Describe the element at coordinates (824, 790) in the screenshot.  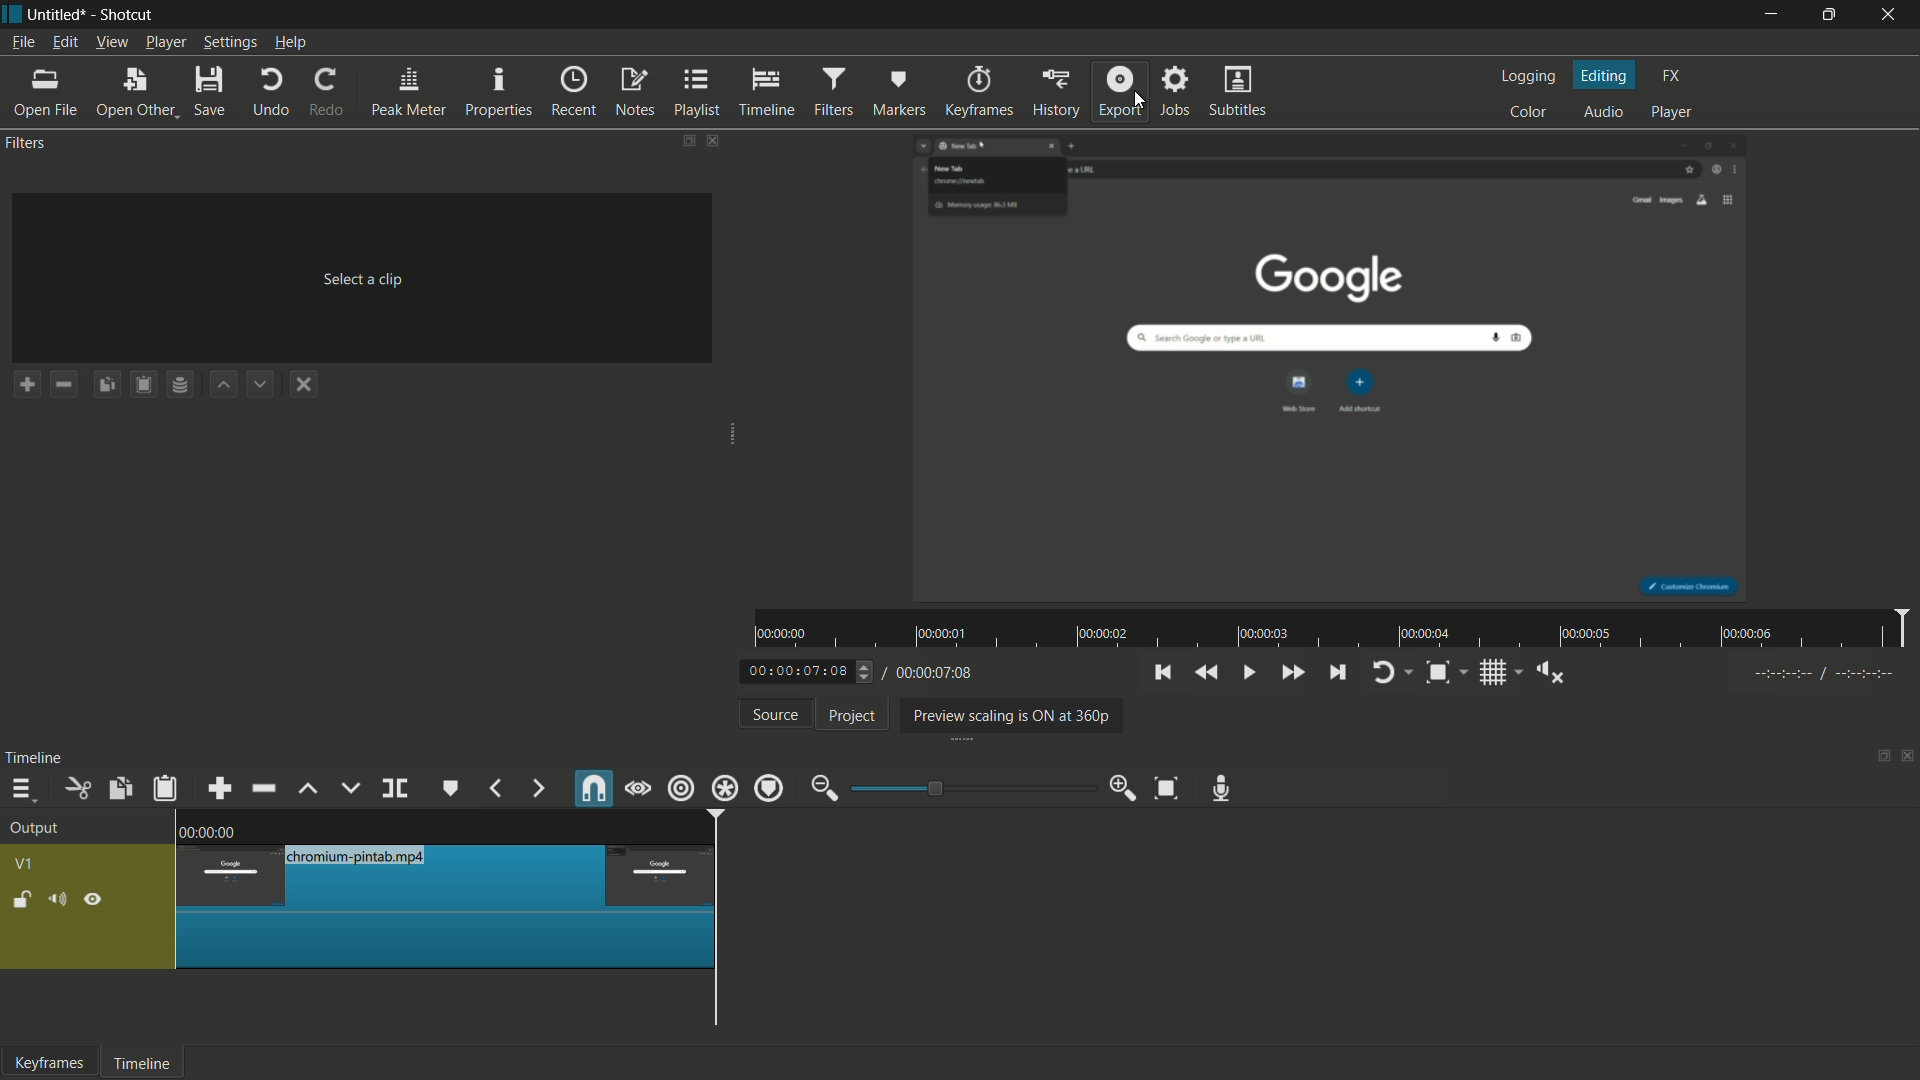
I see `zoom out` at that location.